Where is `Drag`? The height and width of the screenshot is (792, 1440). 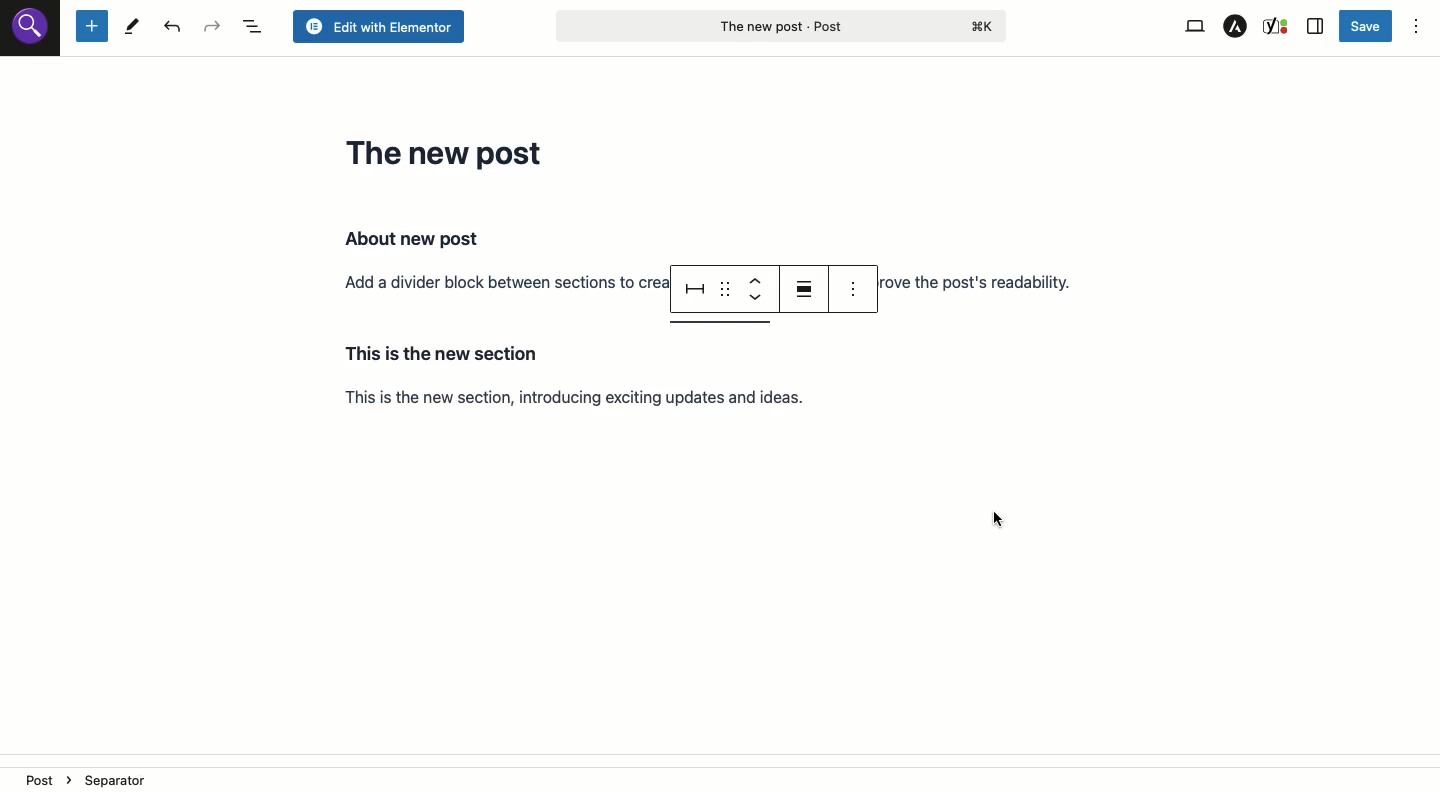 Drag is located at coordinates (723, 288).